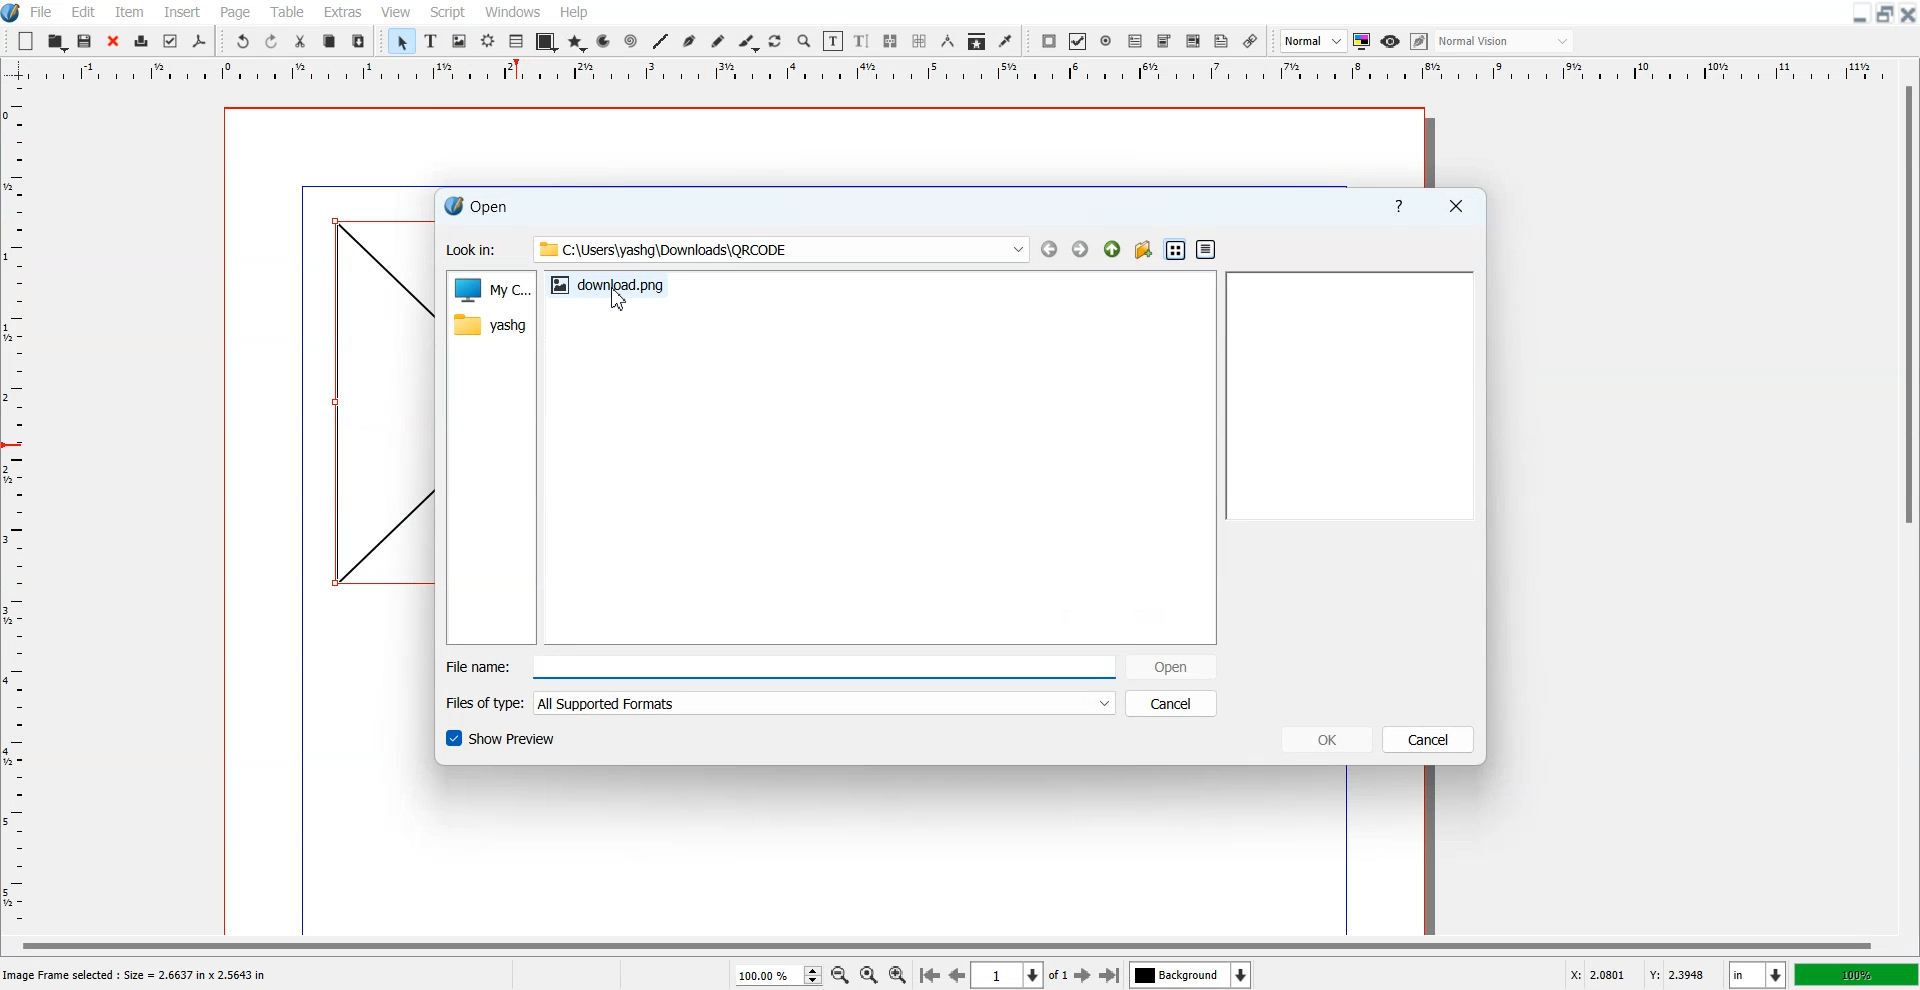 This screenshot has width=1920, height=990. What do you see at coordinates (1390, 41) in the screenshot?
I see `Preview` at bounding box center [1390, 41].